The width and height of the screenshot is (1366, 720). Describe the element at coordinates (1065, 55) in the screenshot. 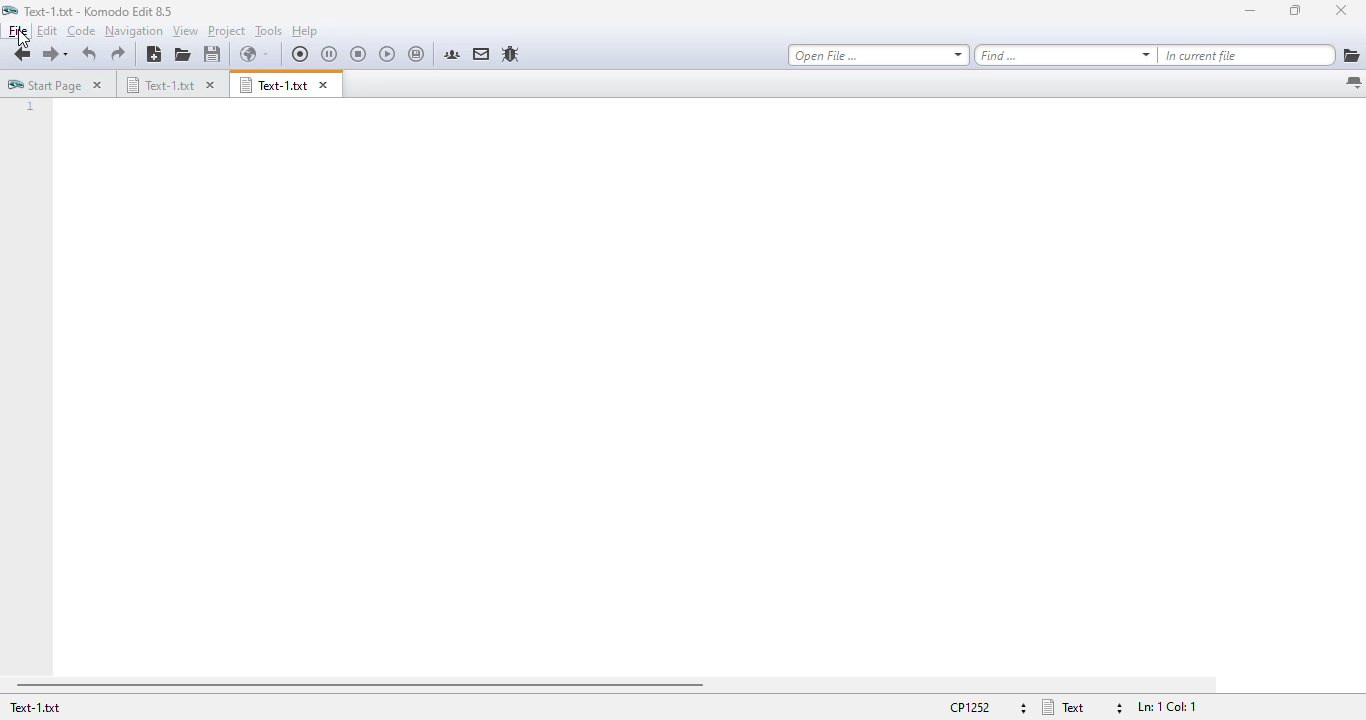

I see `find ` at that location.